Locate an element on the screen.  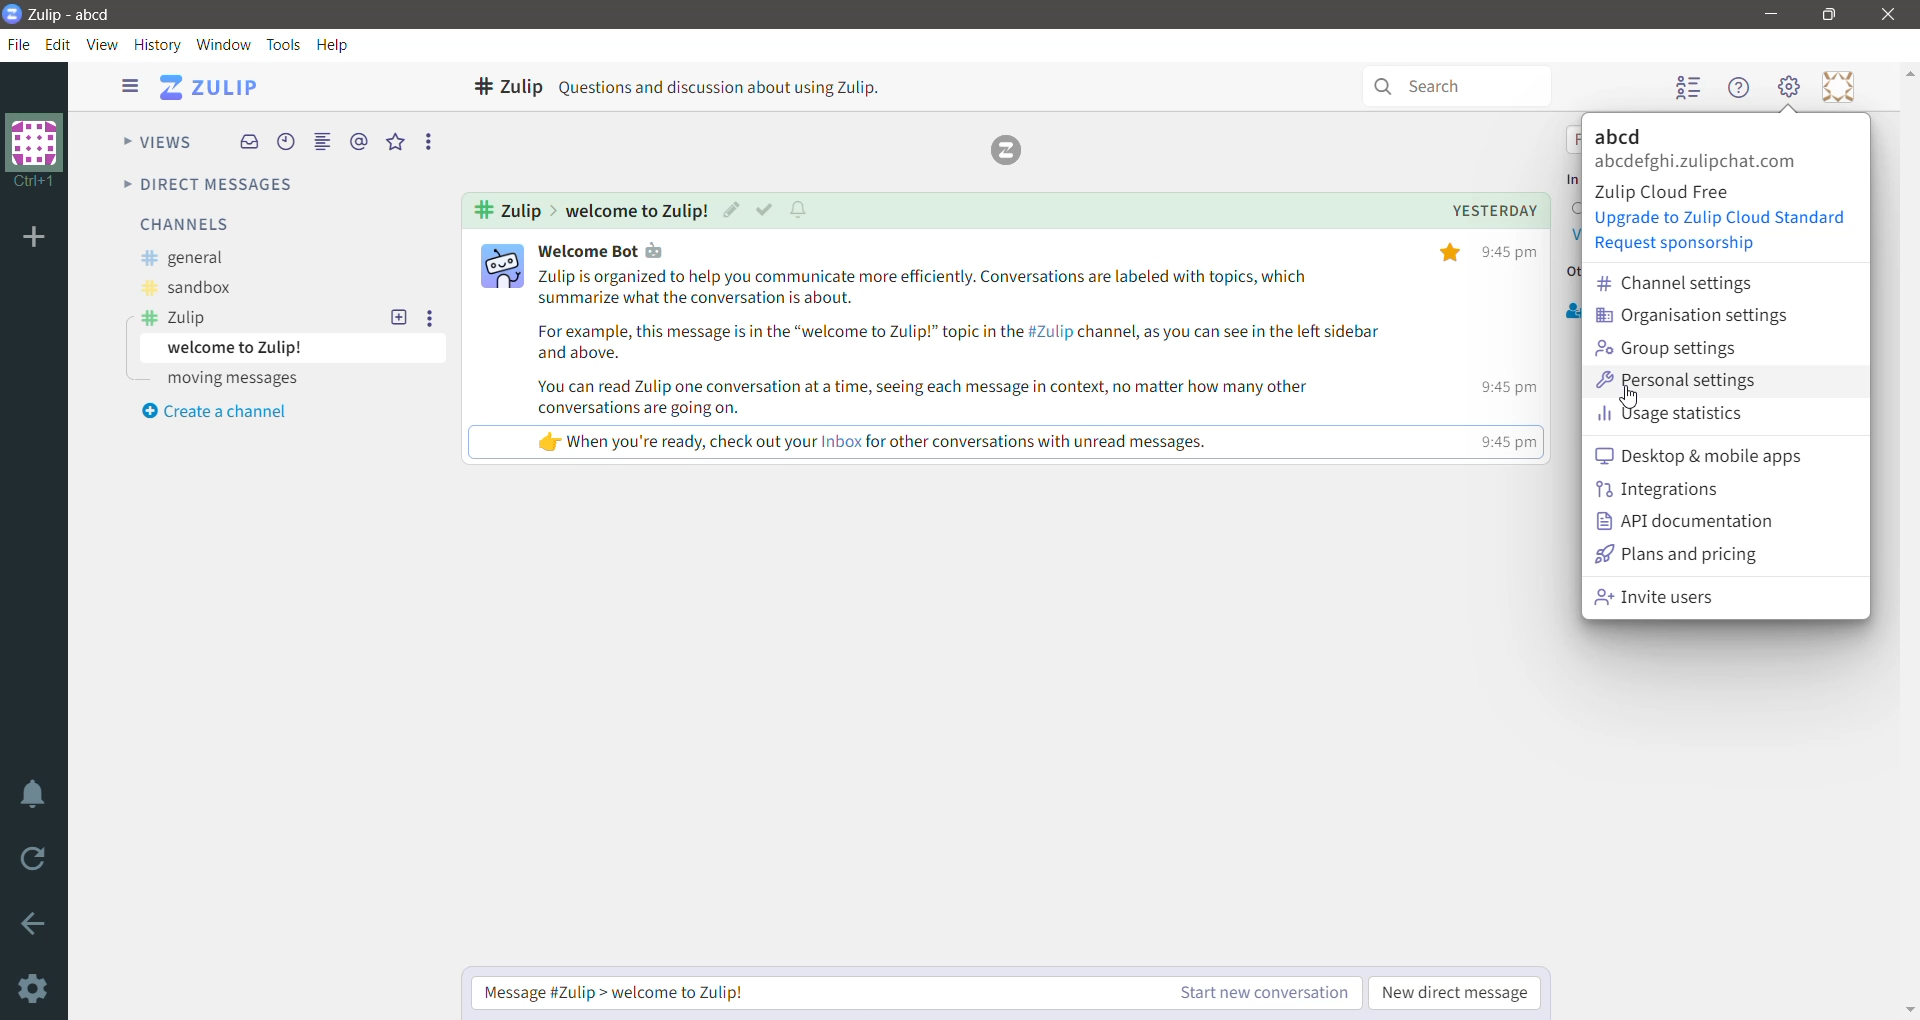
Usage statistics is located at coordinates (1678, 415).